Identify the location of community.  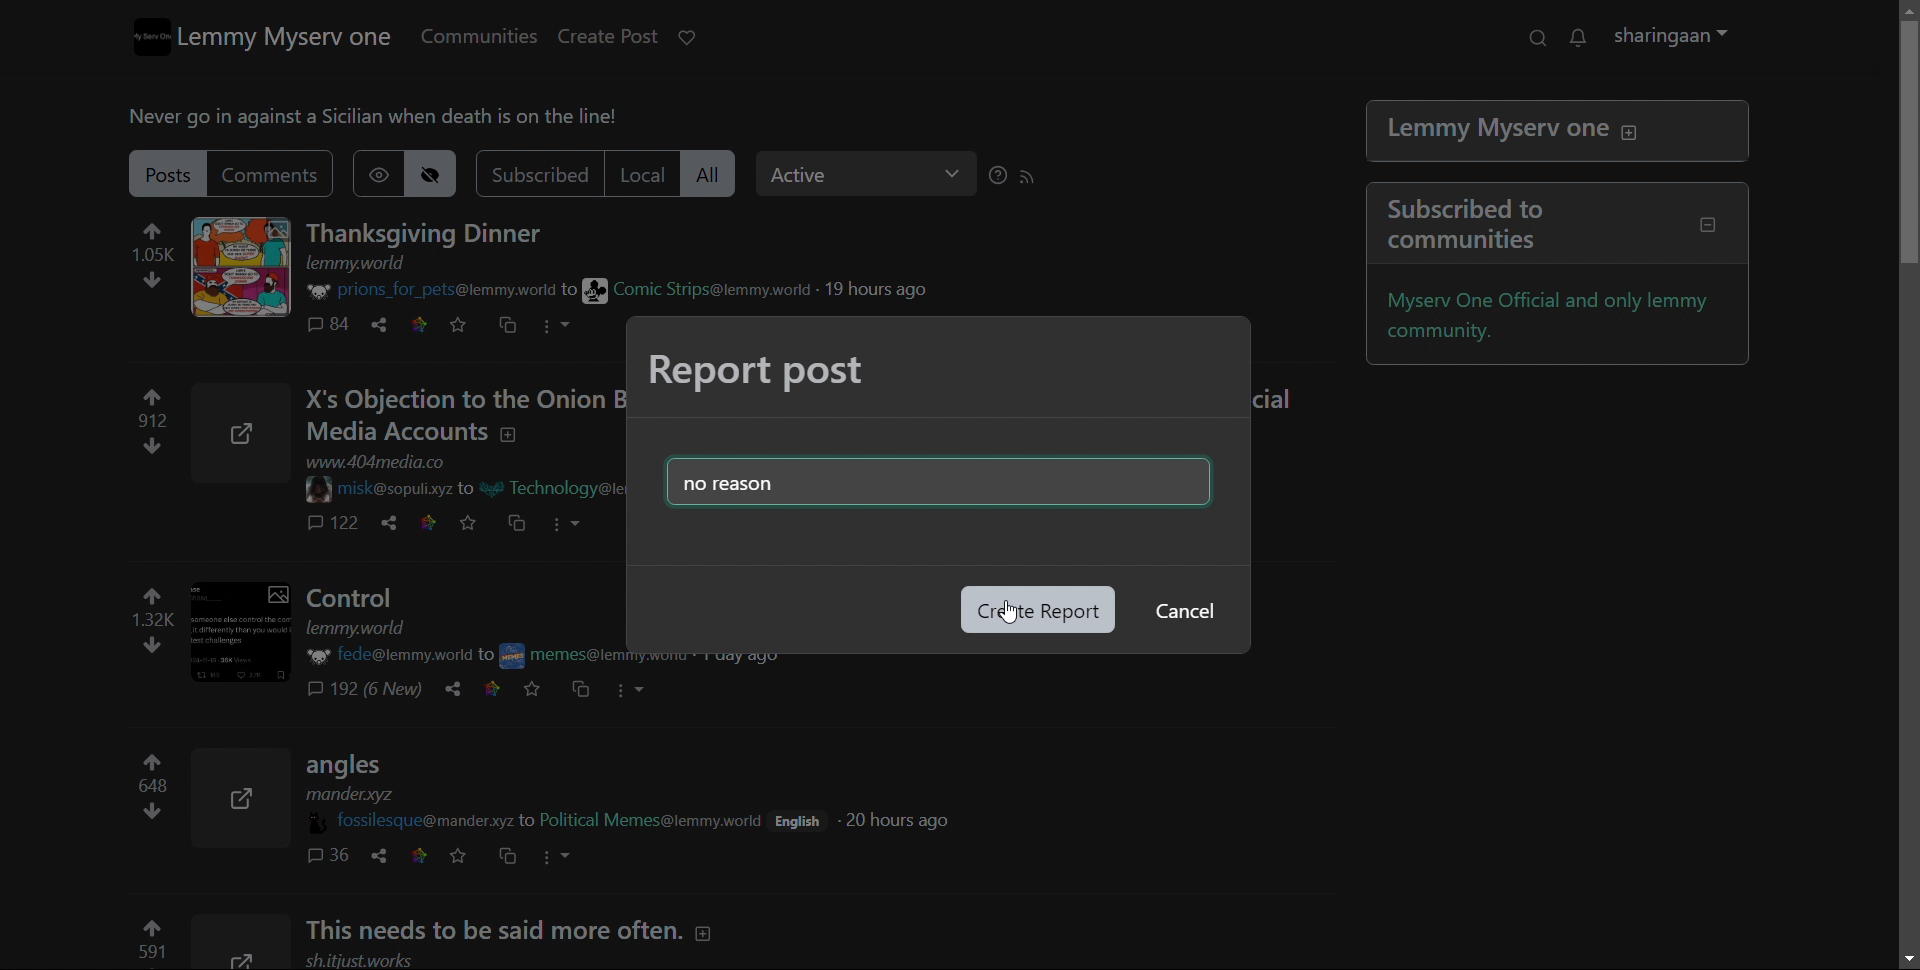
(705, 290).